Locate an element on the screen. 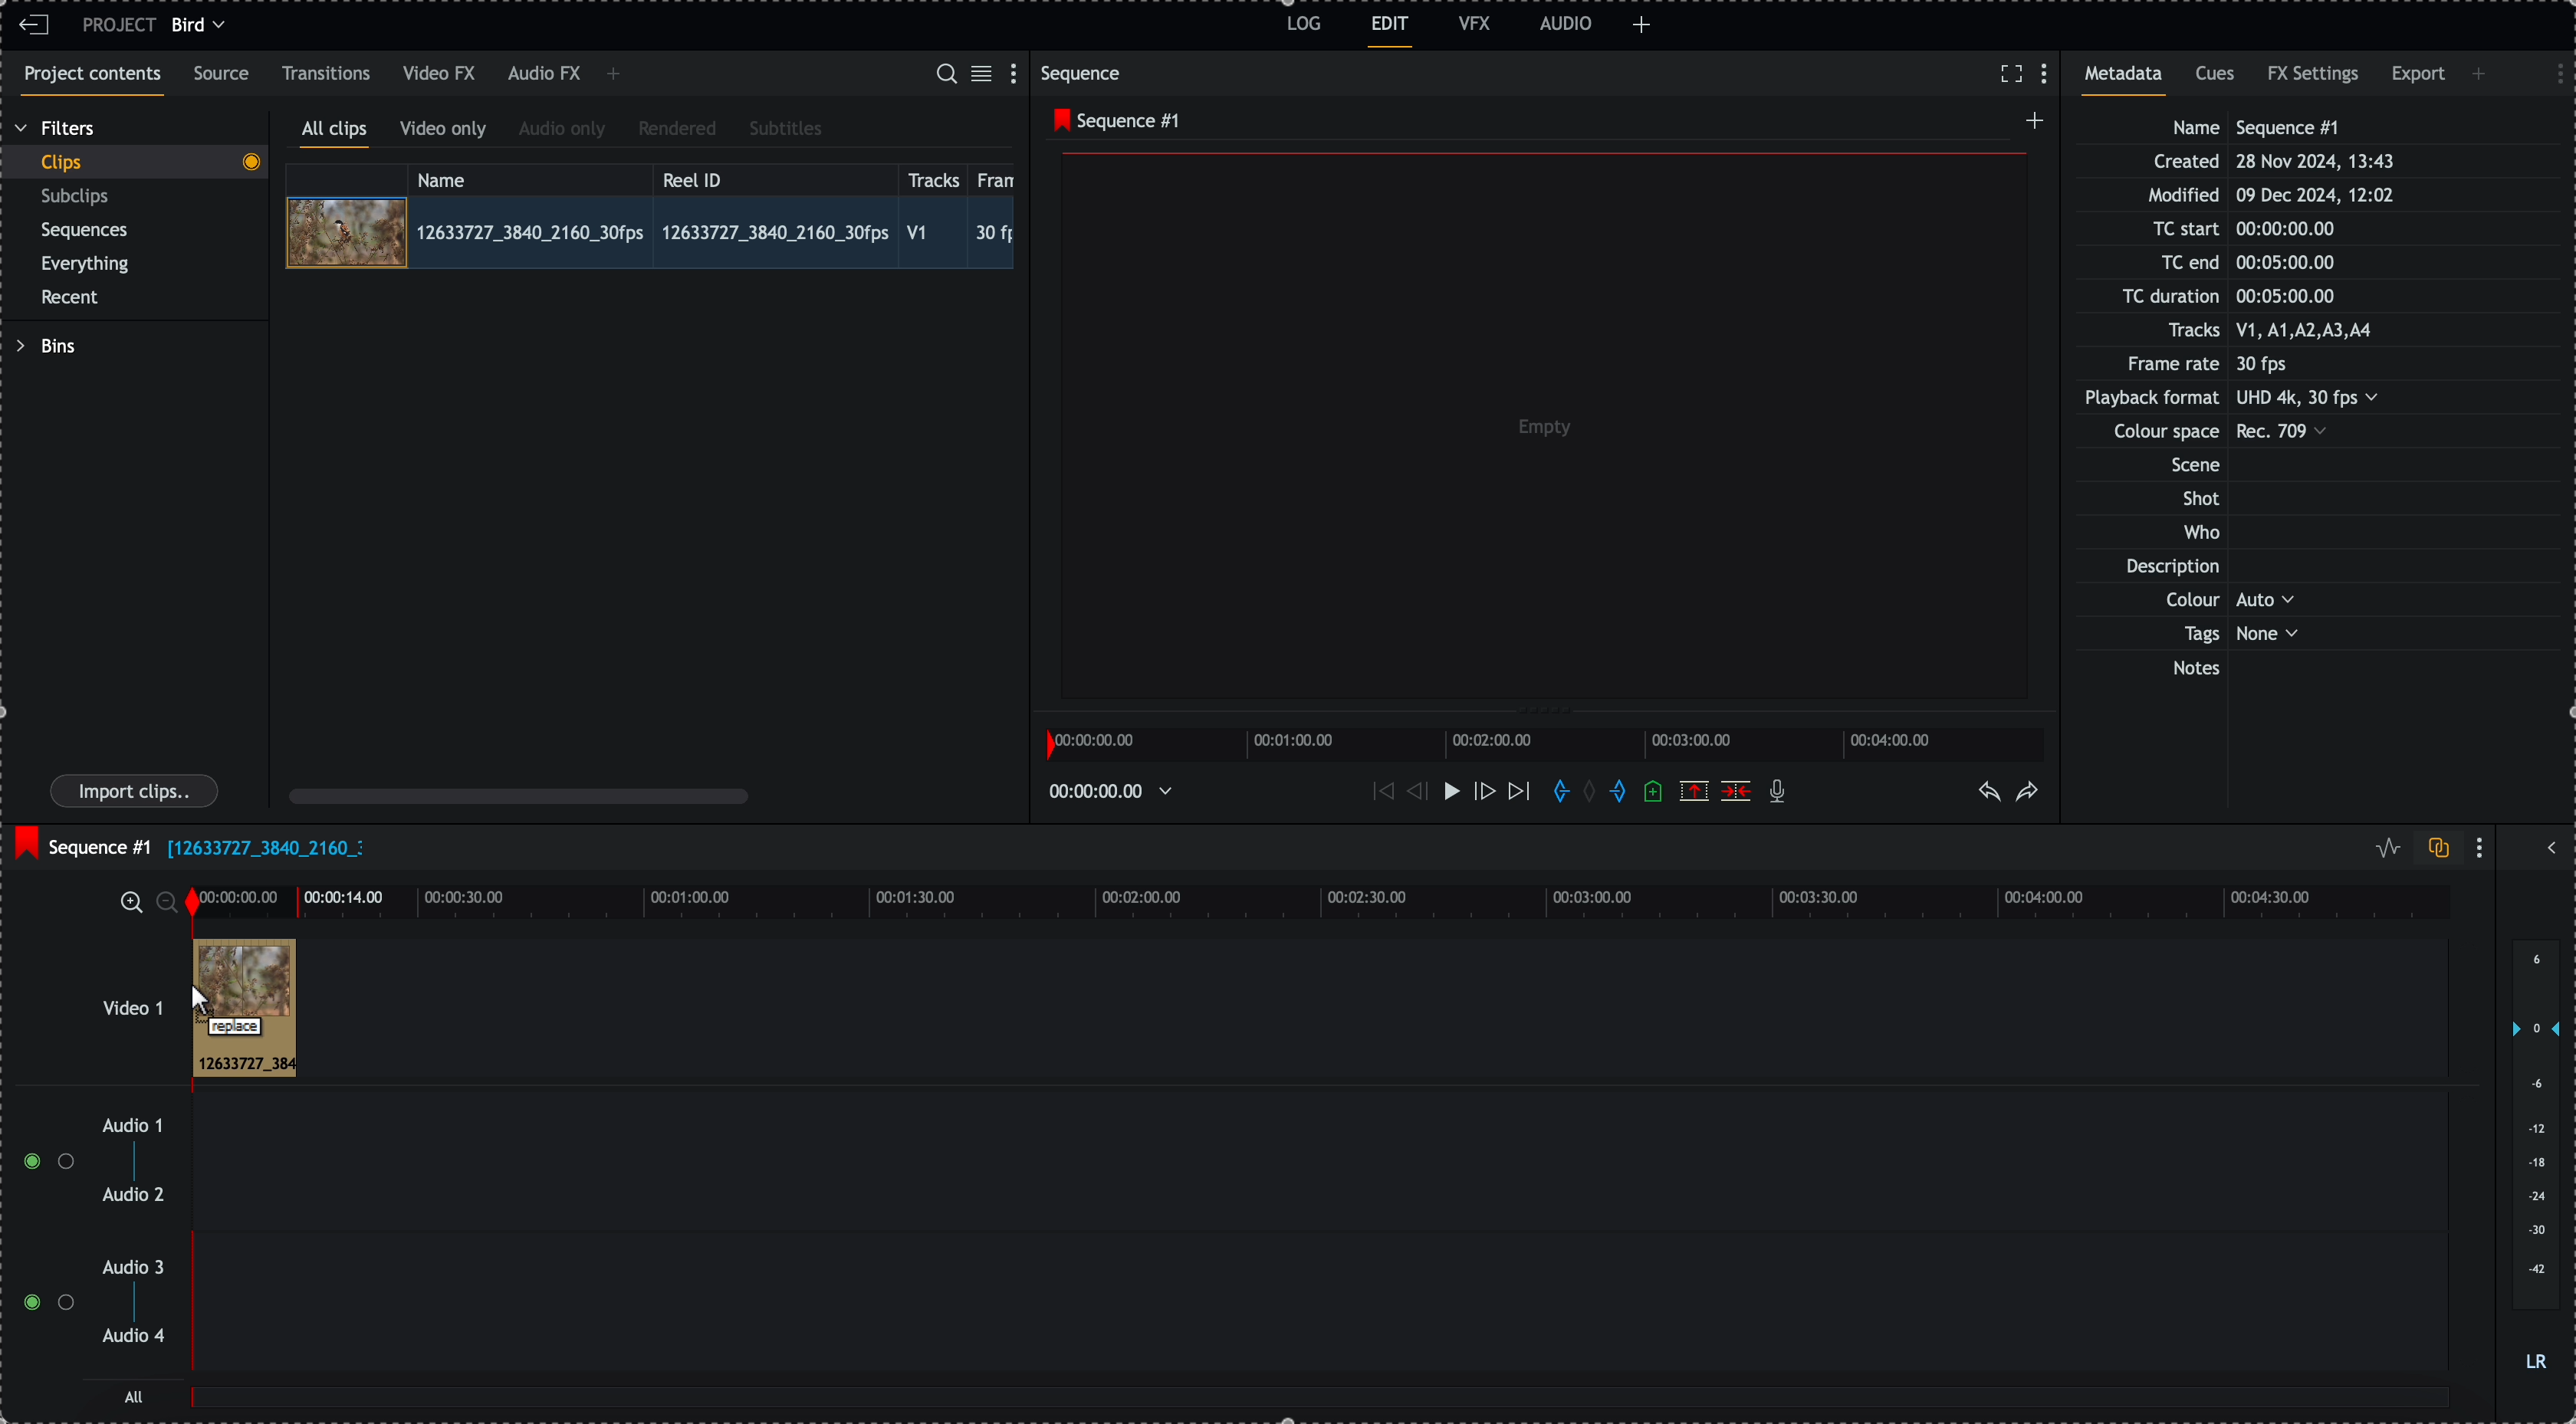 This screenshot has height=1424, width=2576. AUDIO is located at coordinates (1566, 23).